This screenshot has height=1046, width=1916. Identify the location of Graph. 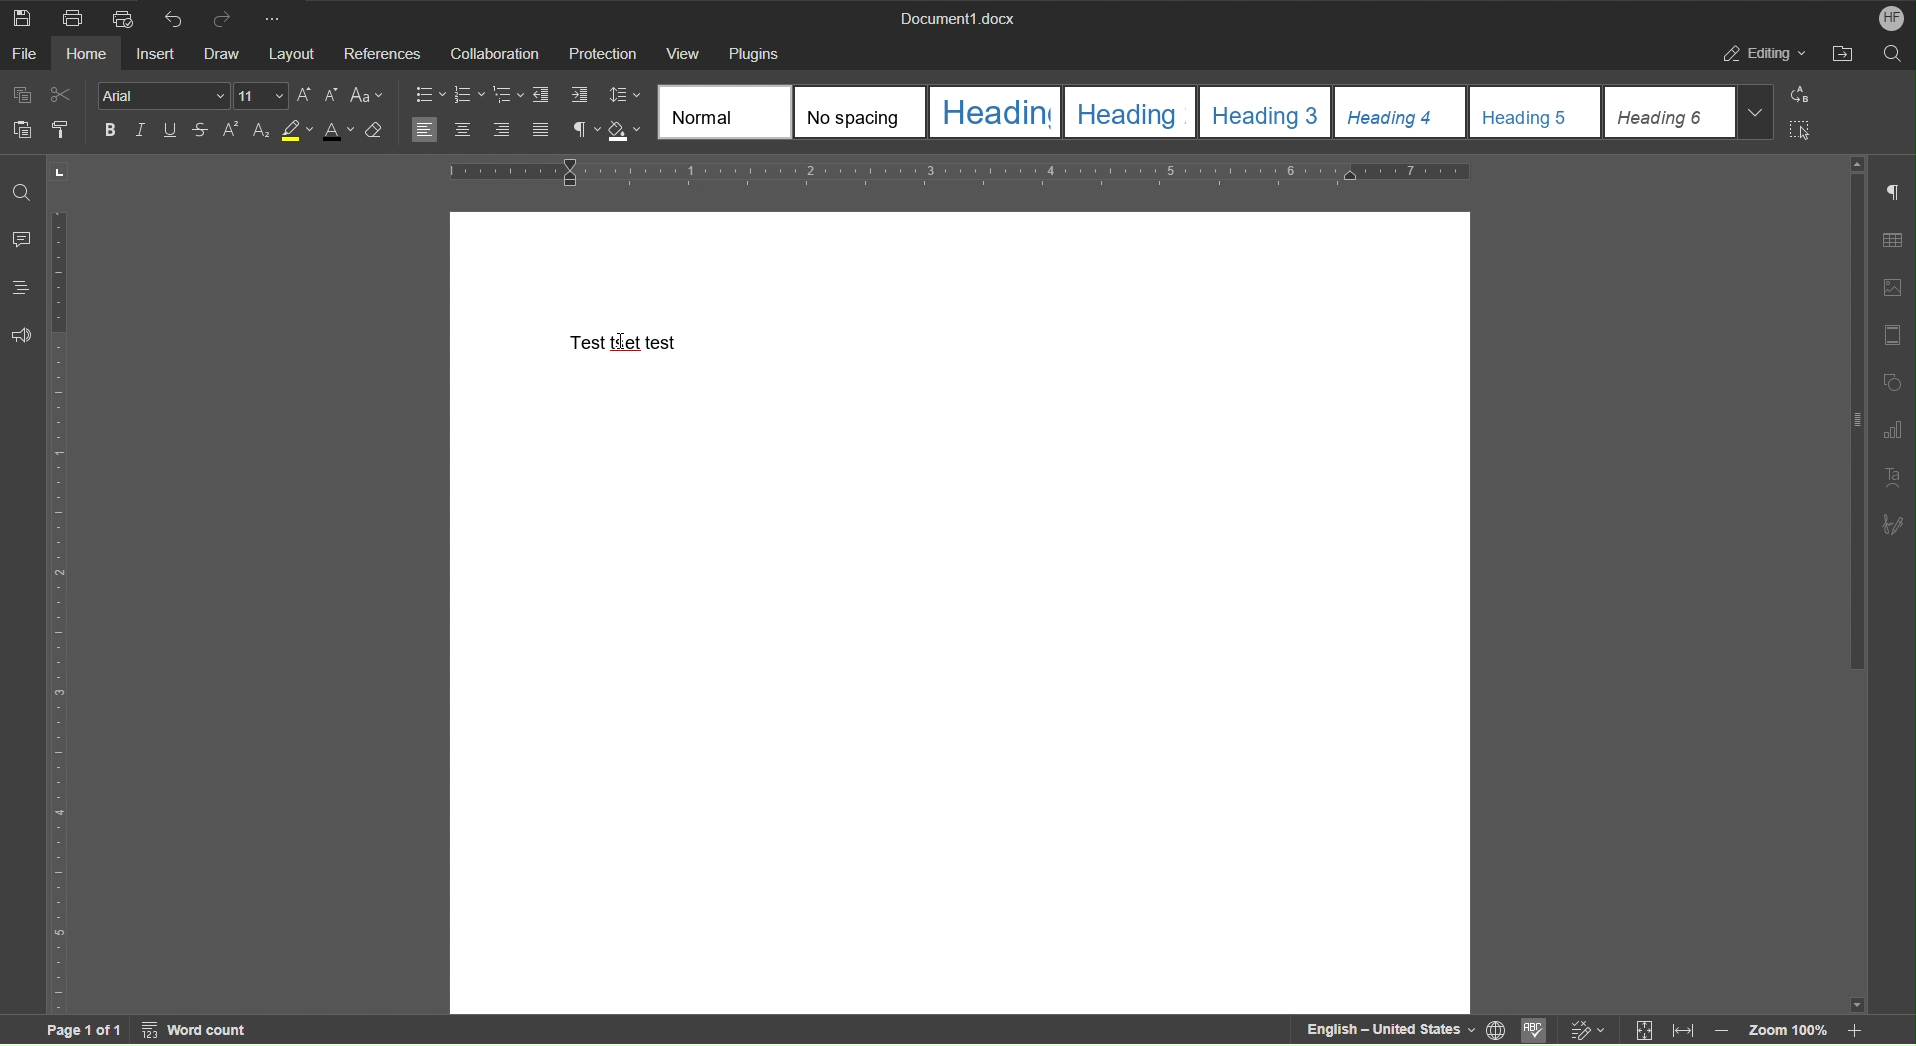
(1892, 431).